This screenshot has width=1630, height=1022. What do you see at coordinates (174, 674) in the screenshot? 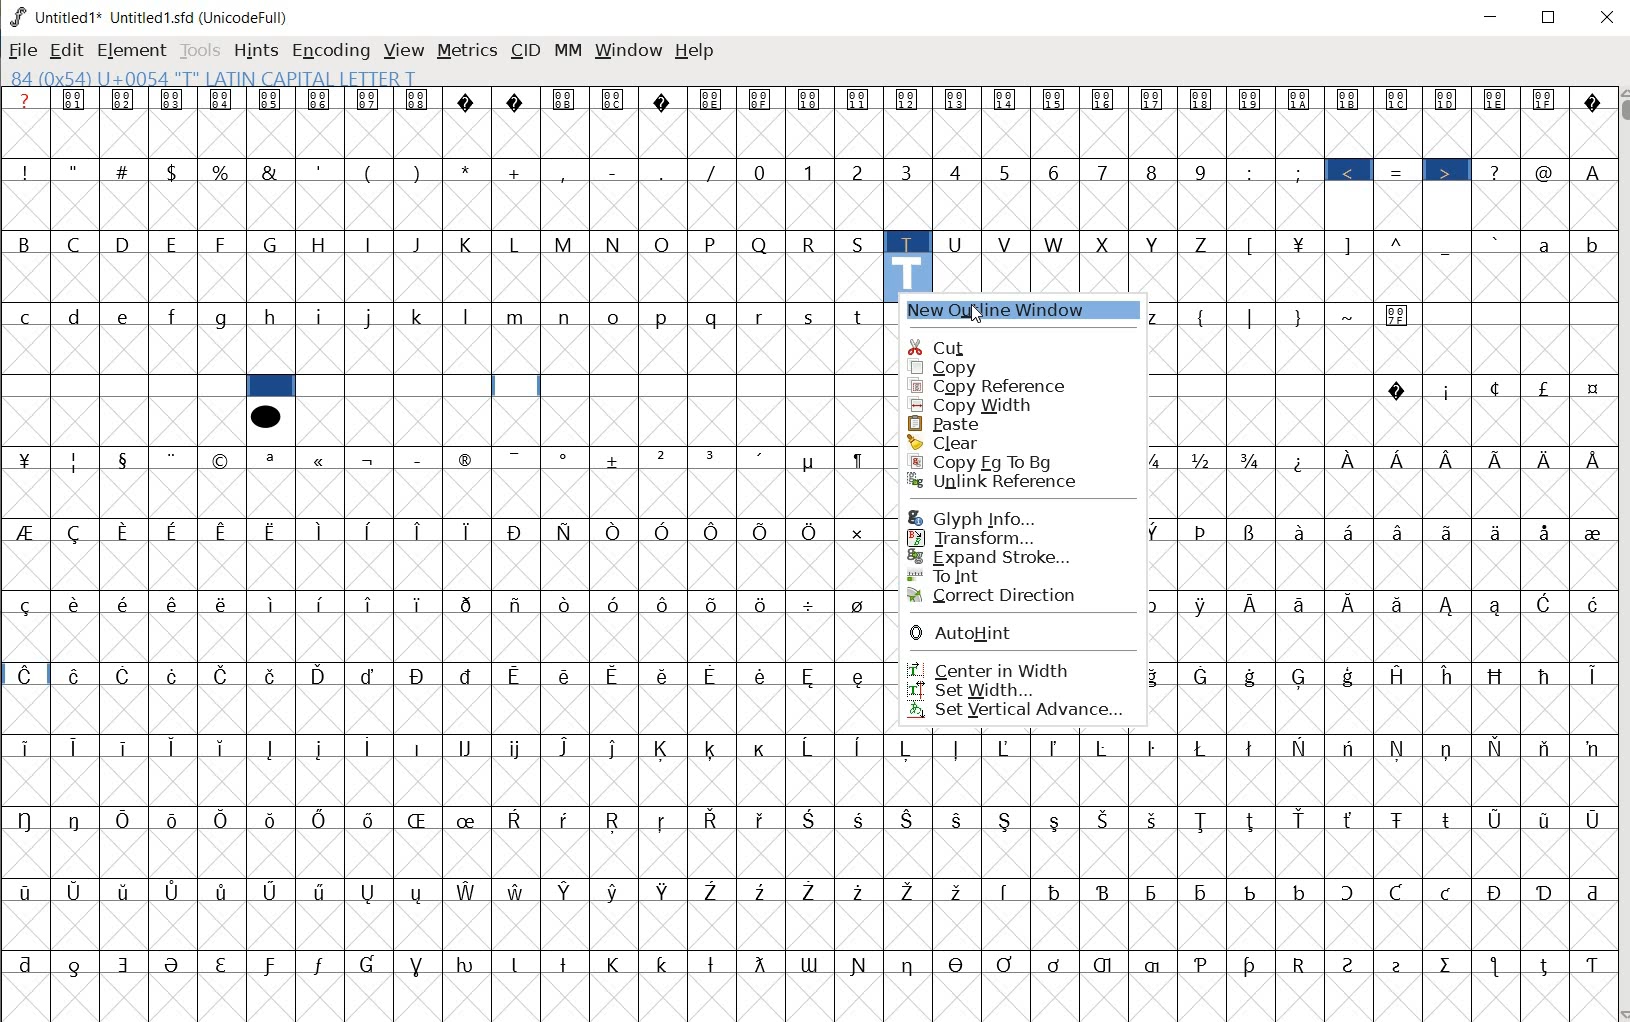
I see `Symbol` at bounding box center [174, 674].